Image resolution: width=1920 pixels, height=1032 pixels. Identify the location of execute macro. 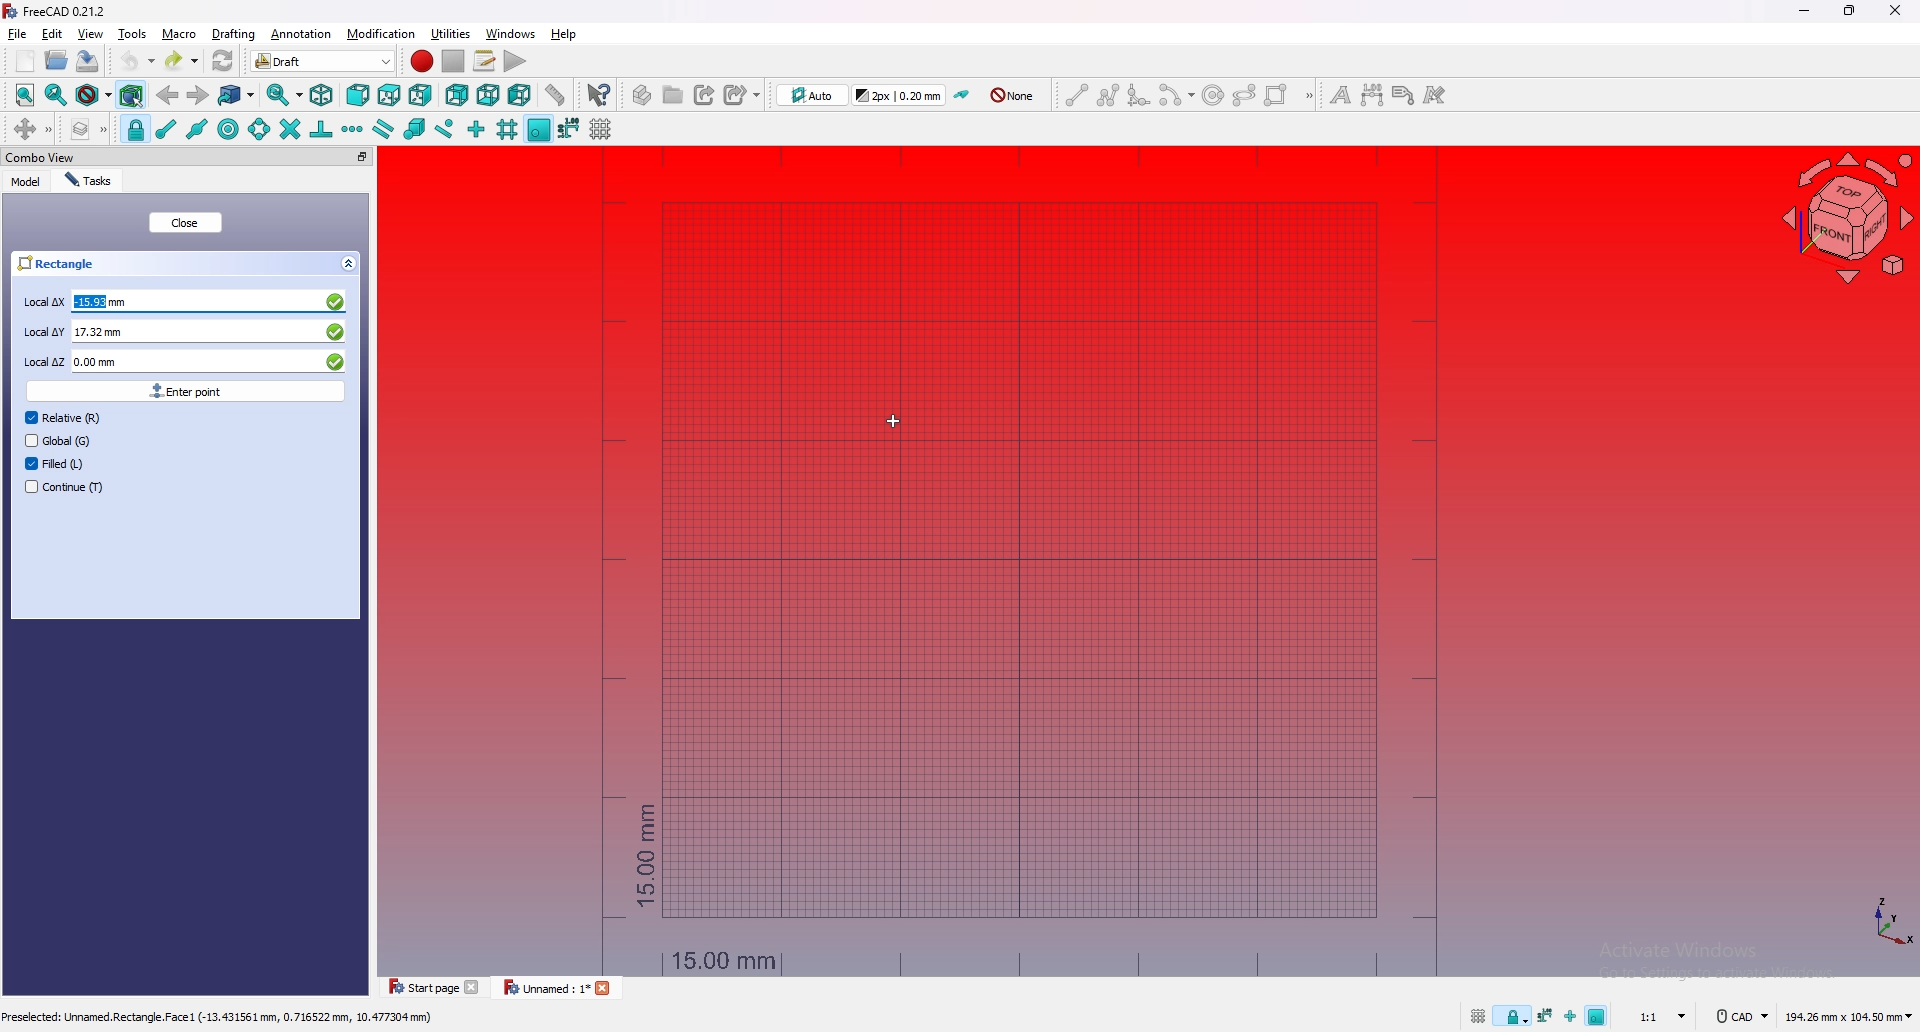
(515, 61).